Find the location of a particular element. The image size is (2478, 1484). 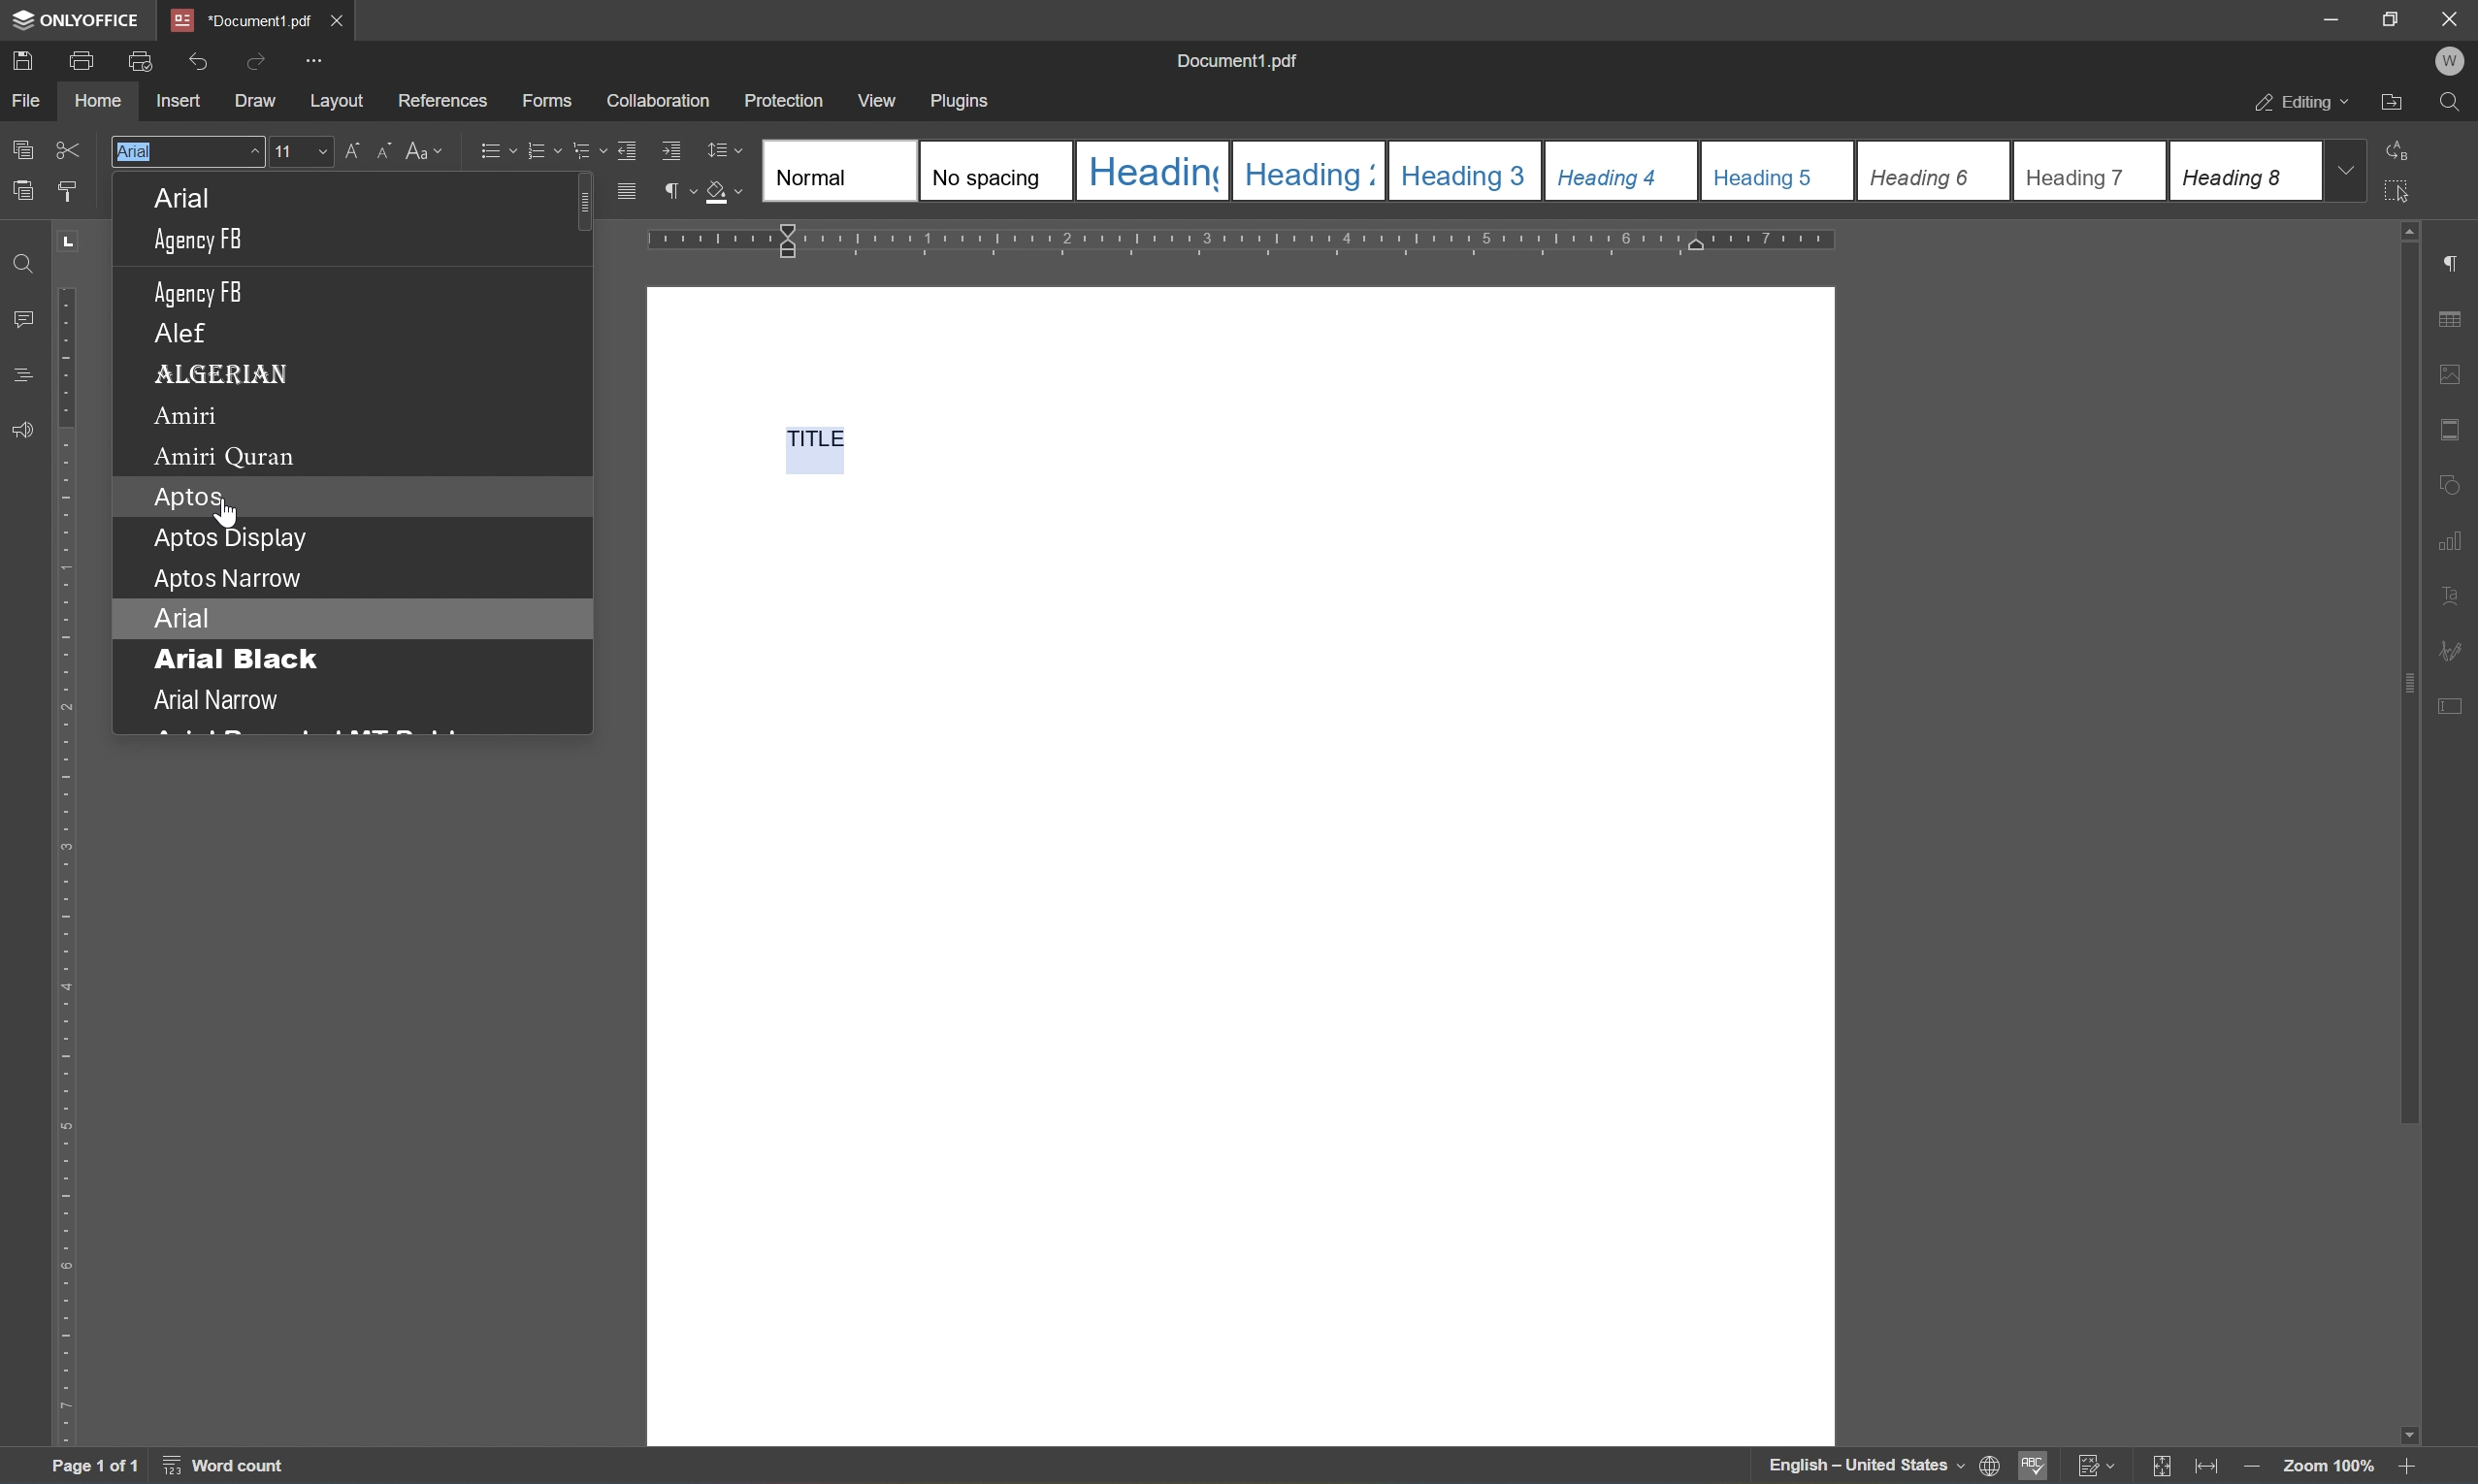

draw is located at coordinates (253, 99).